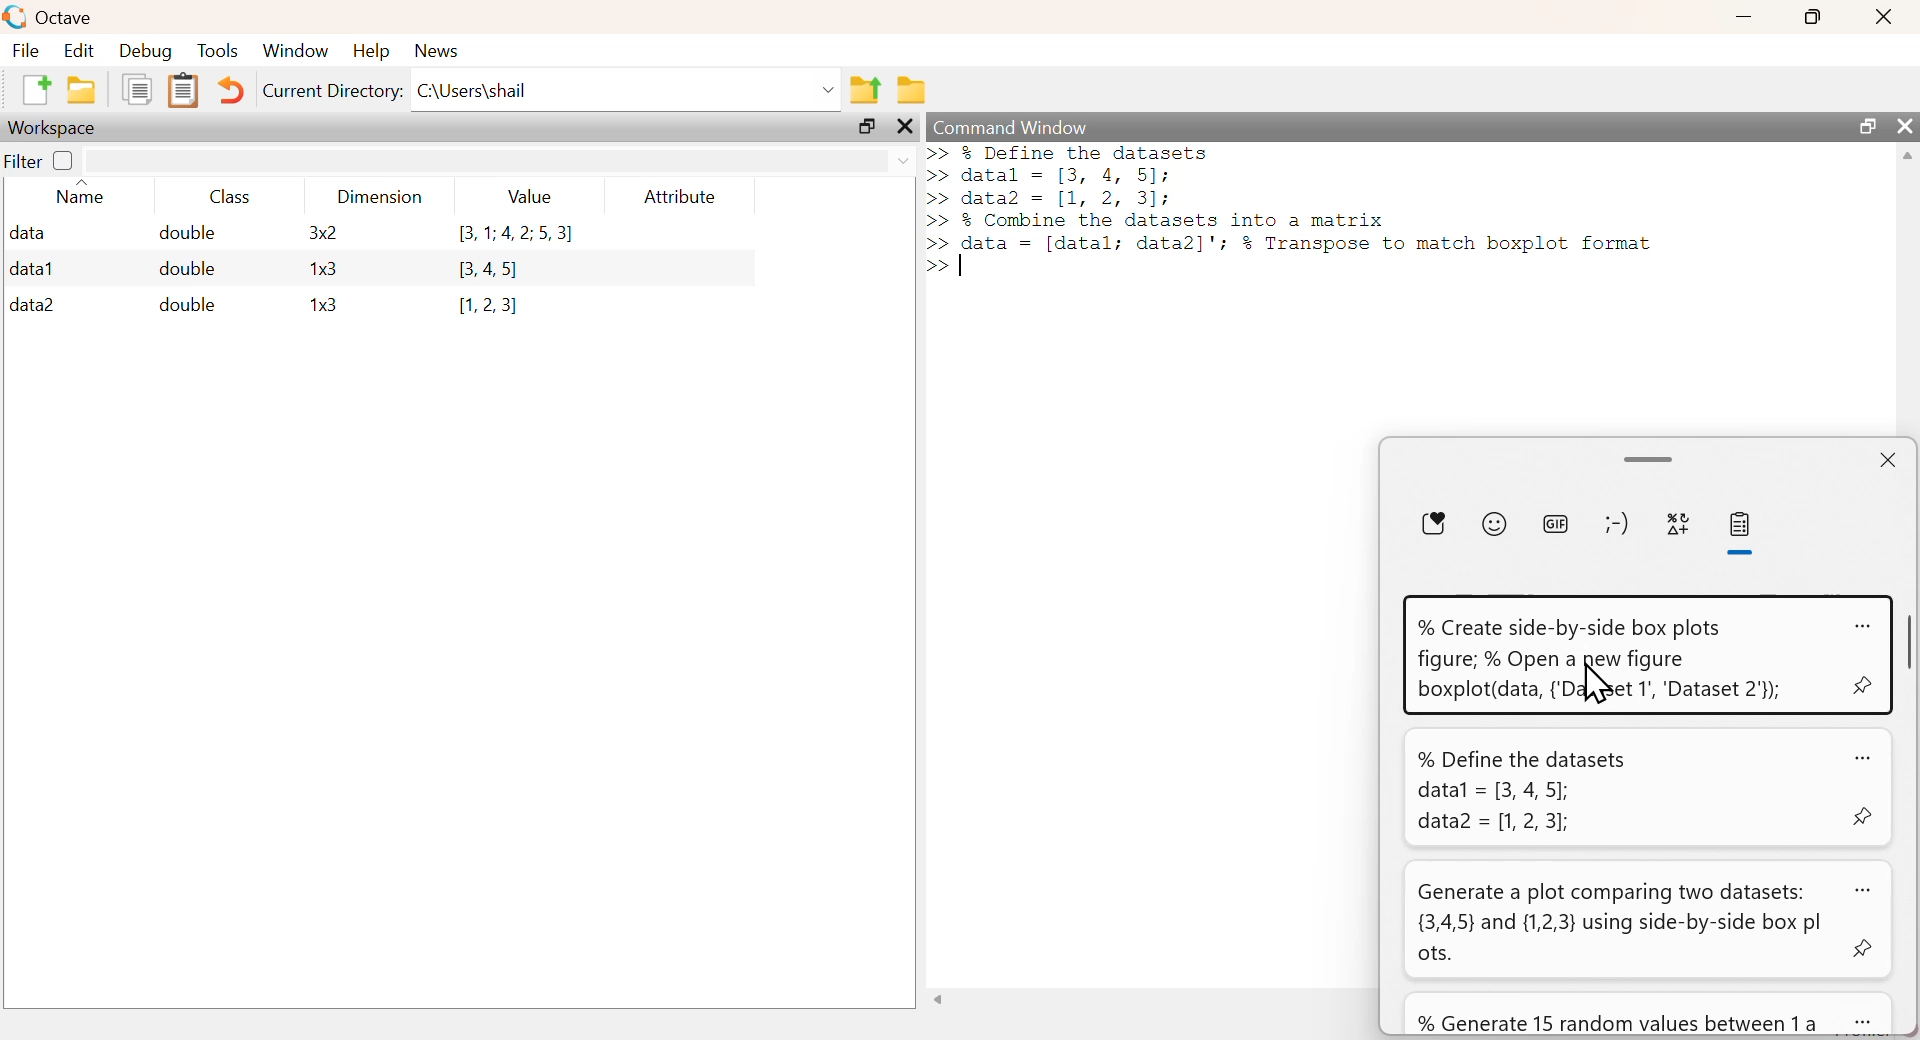  I want to click on pin, so click(1862, 689).